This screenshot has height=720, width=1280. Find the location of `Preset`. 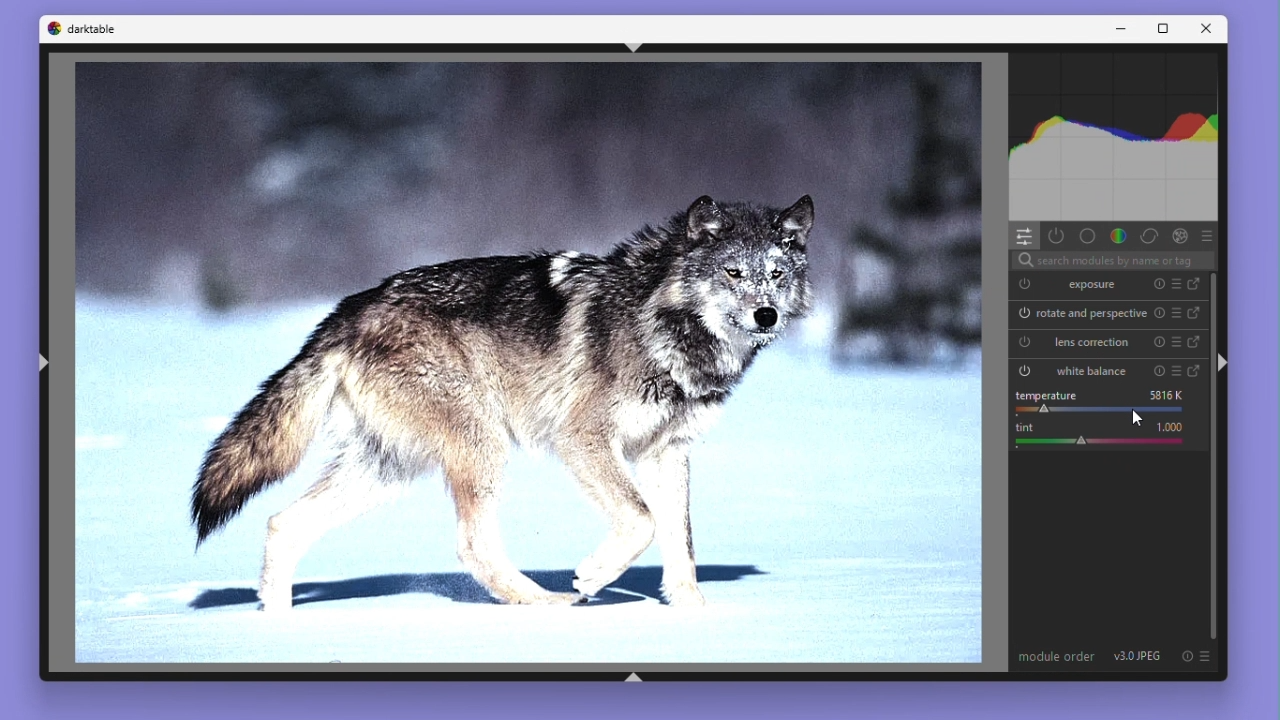

Preset is located at coordinates (1178, 285).